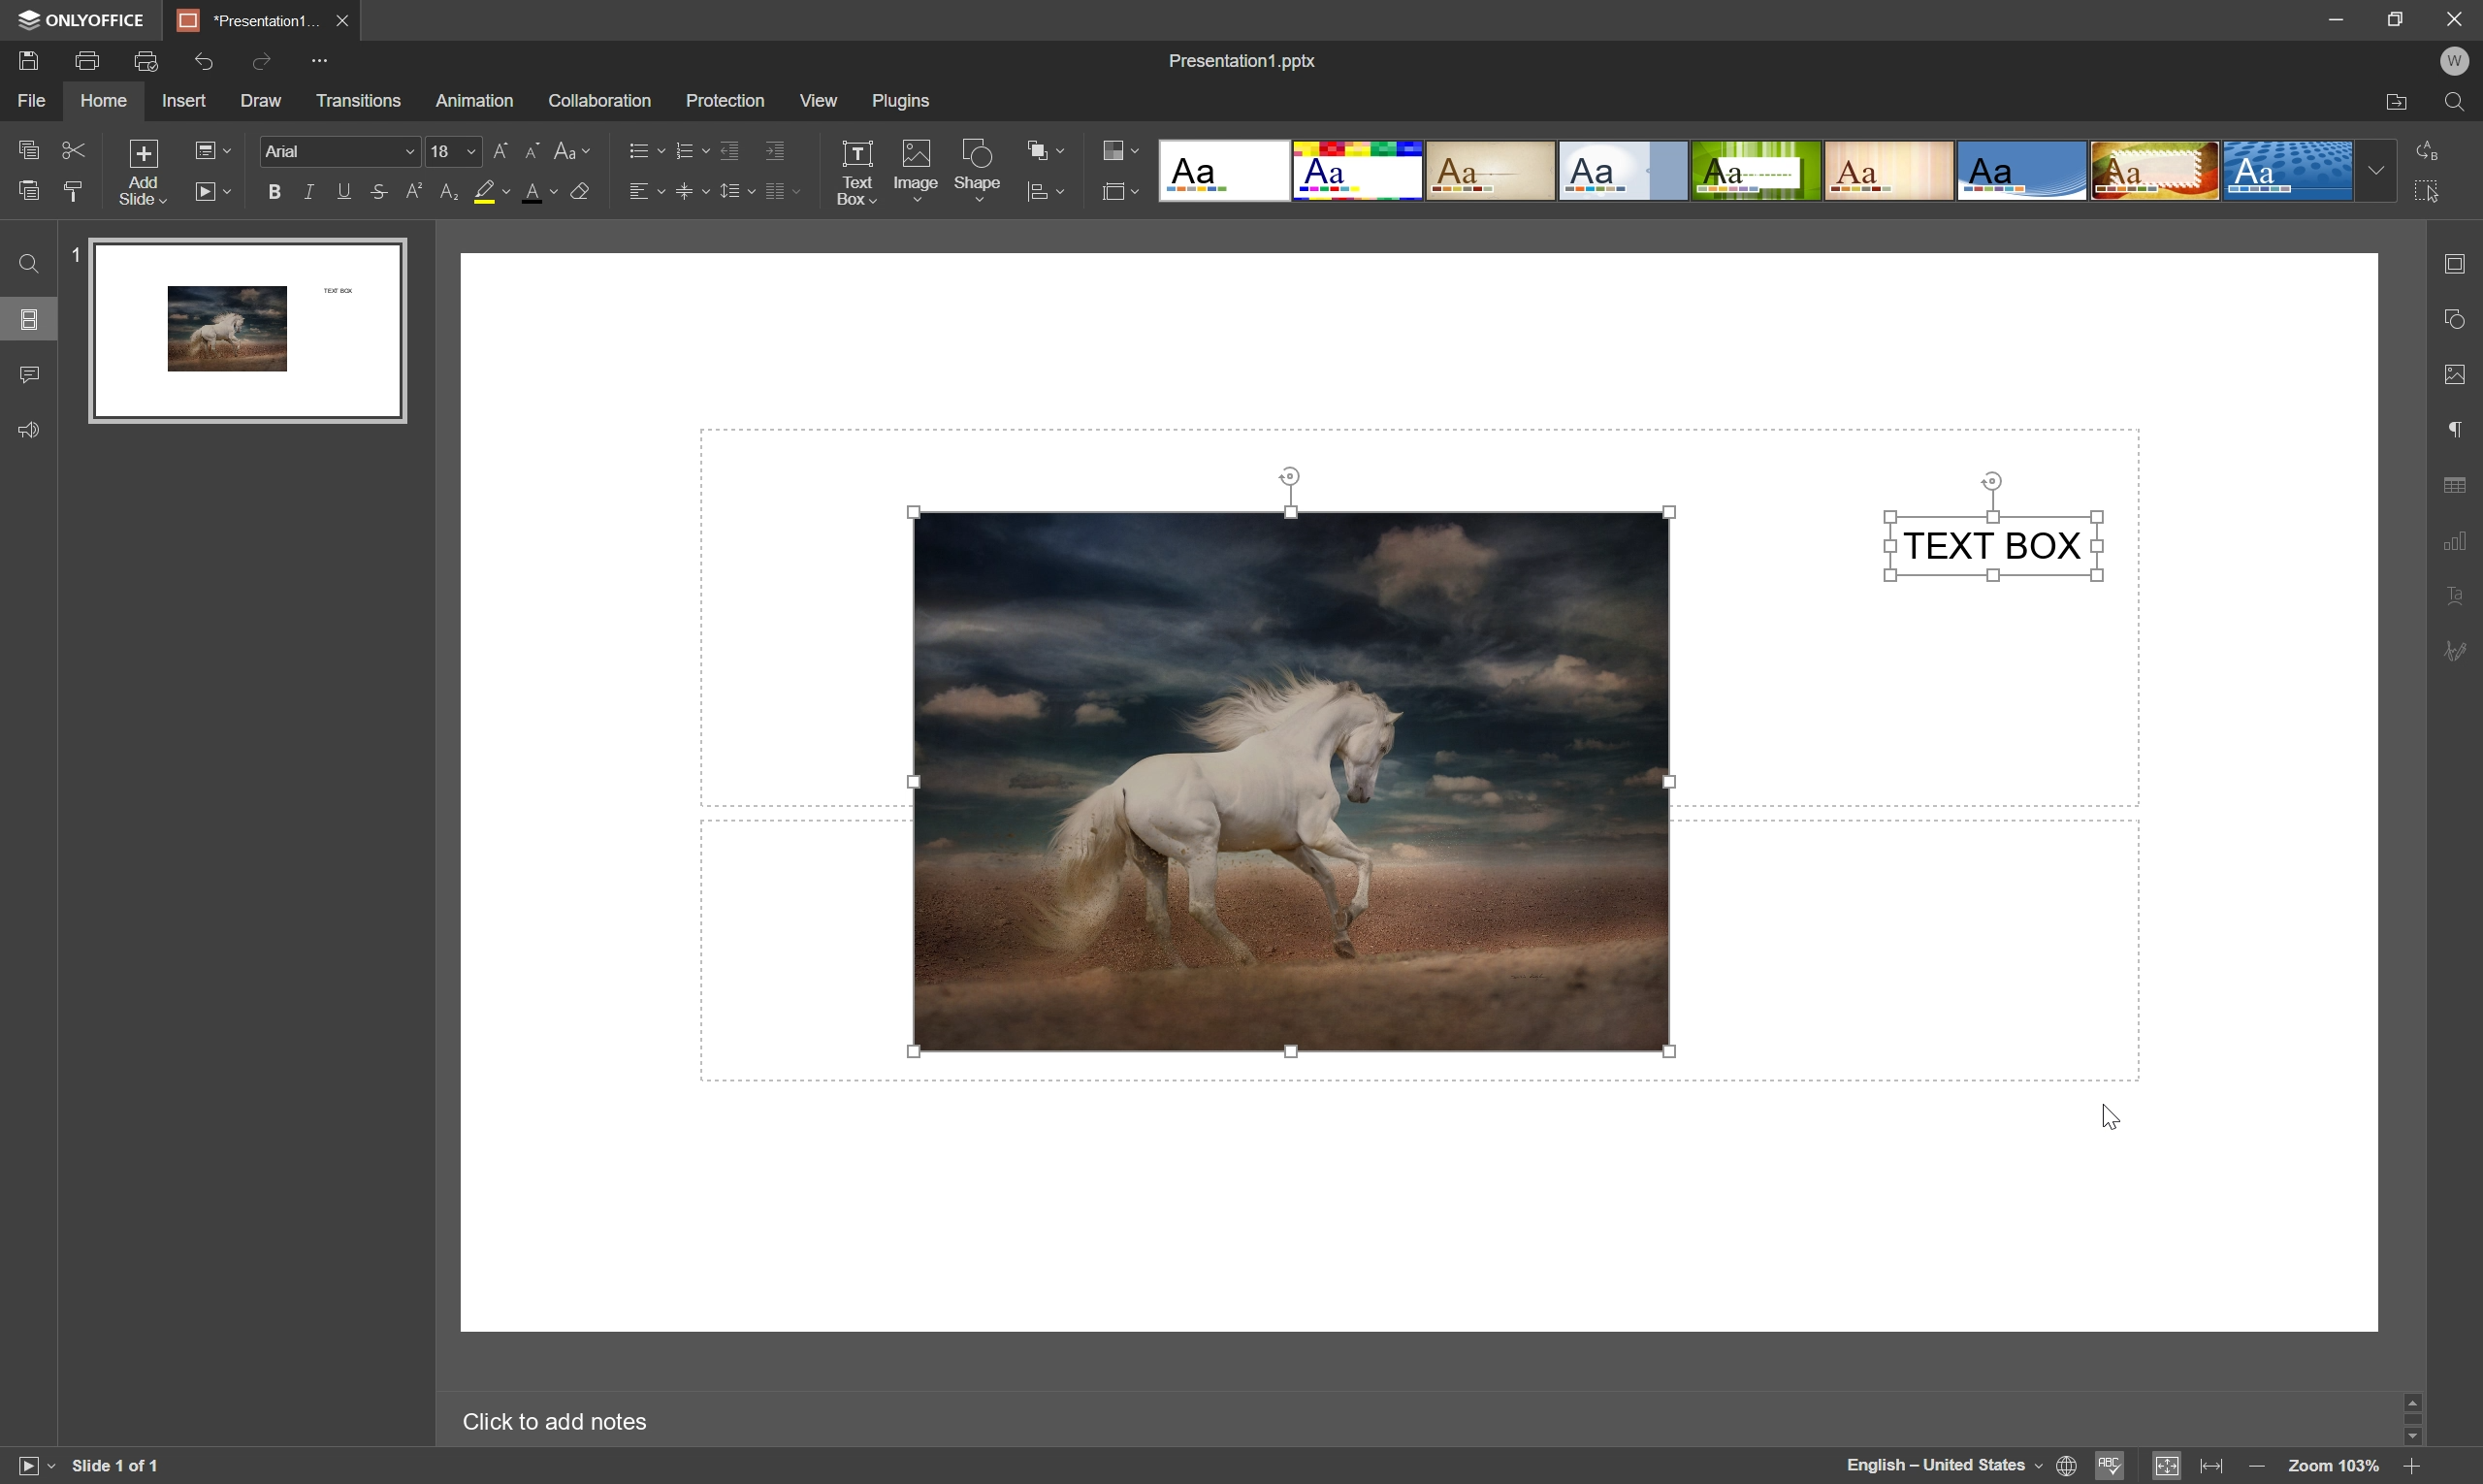  I want to click on Green Leaf, so click(1757, 171).